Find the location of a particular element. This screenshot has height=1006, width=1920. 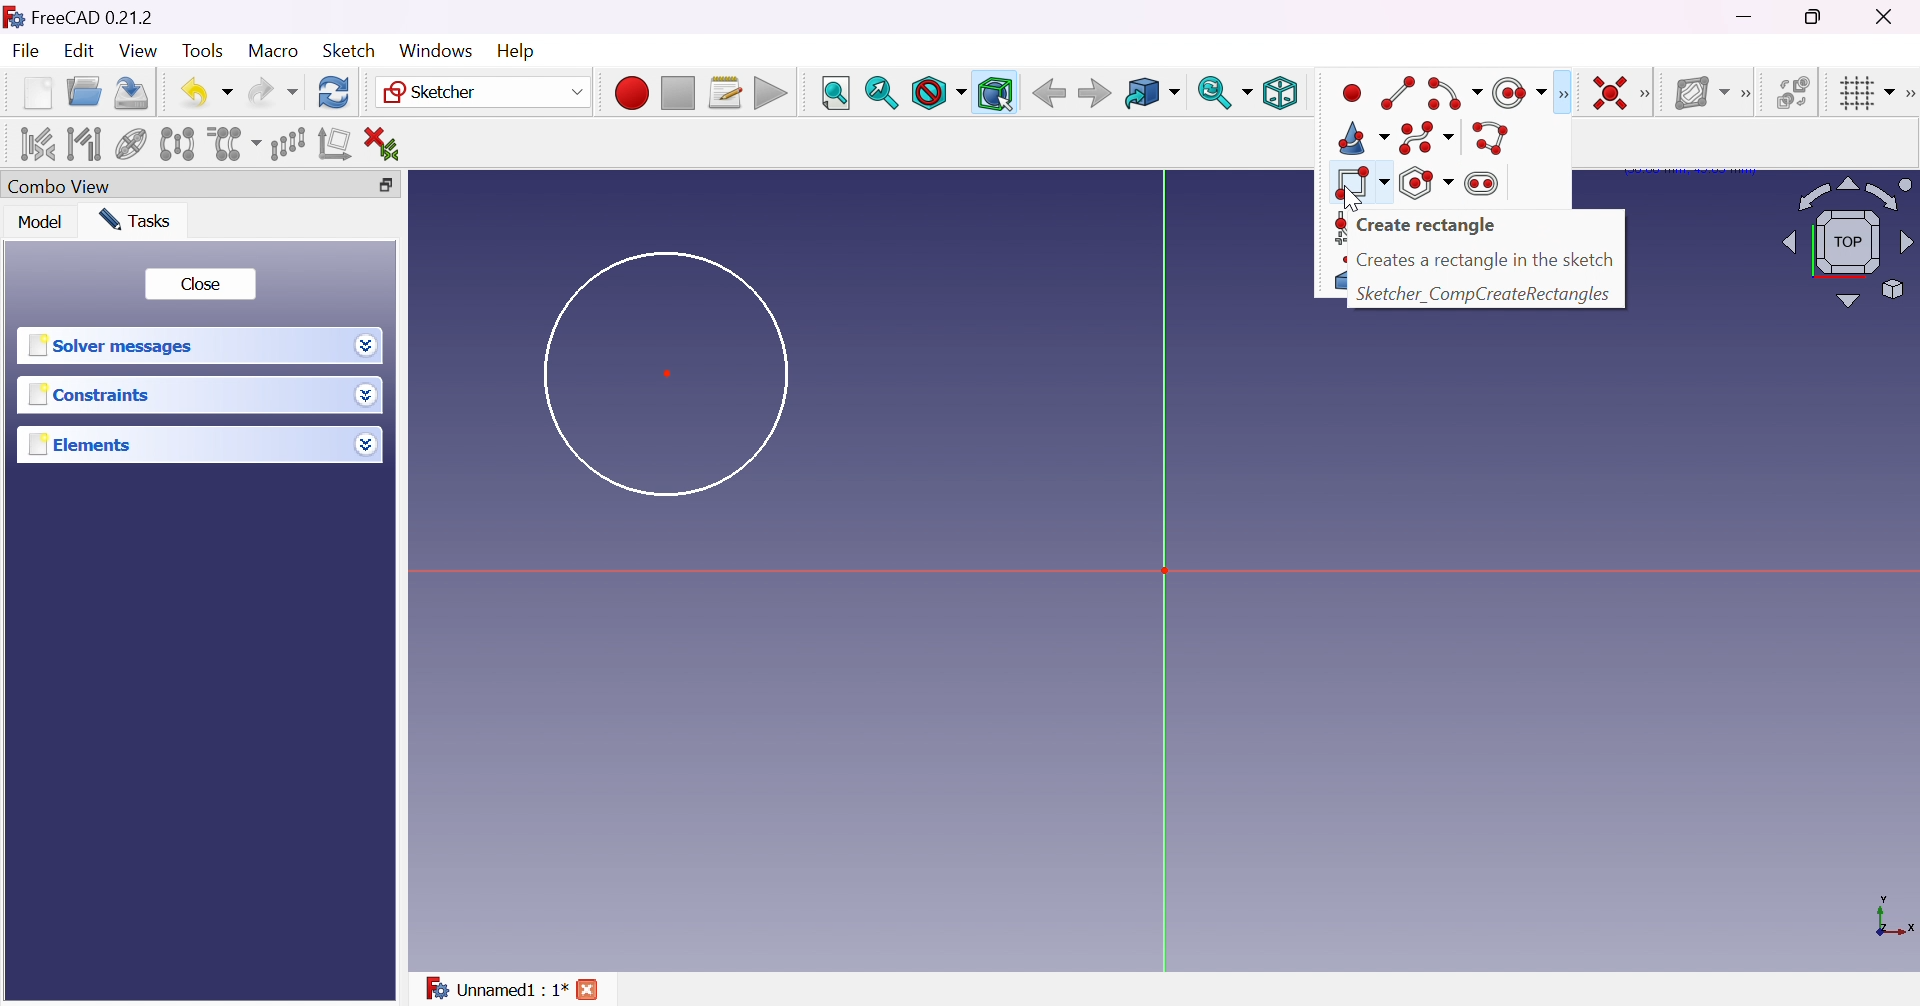

Draw style is located at coordinates (938, 94).